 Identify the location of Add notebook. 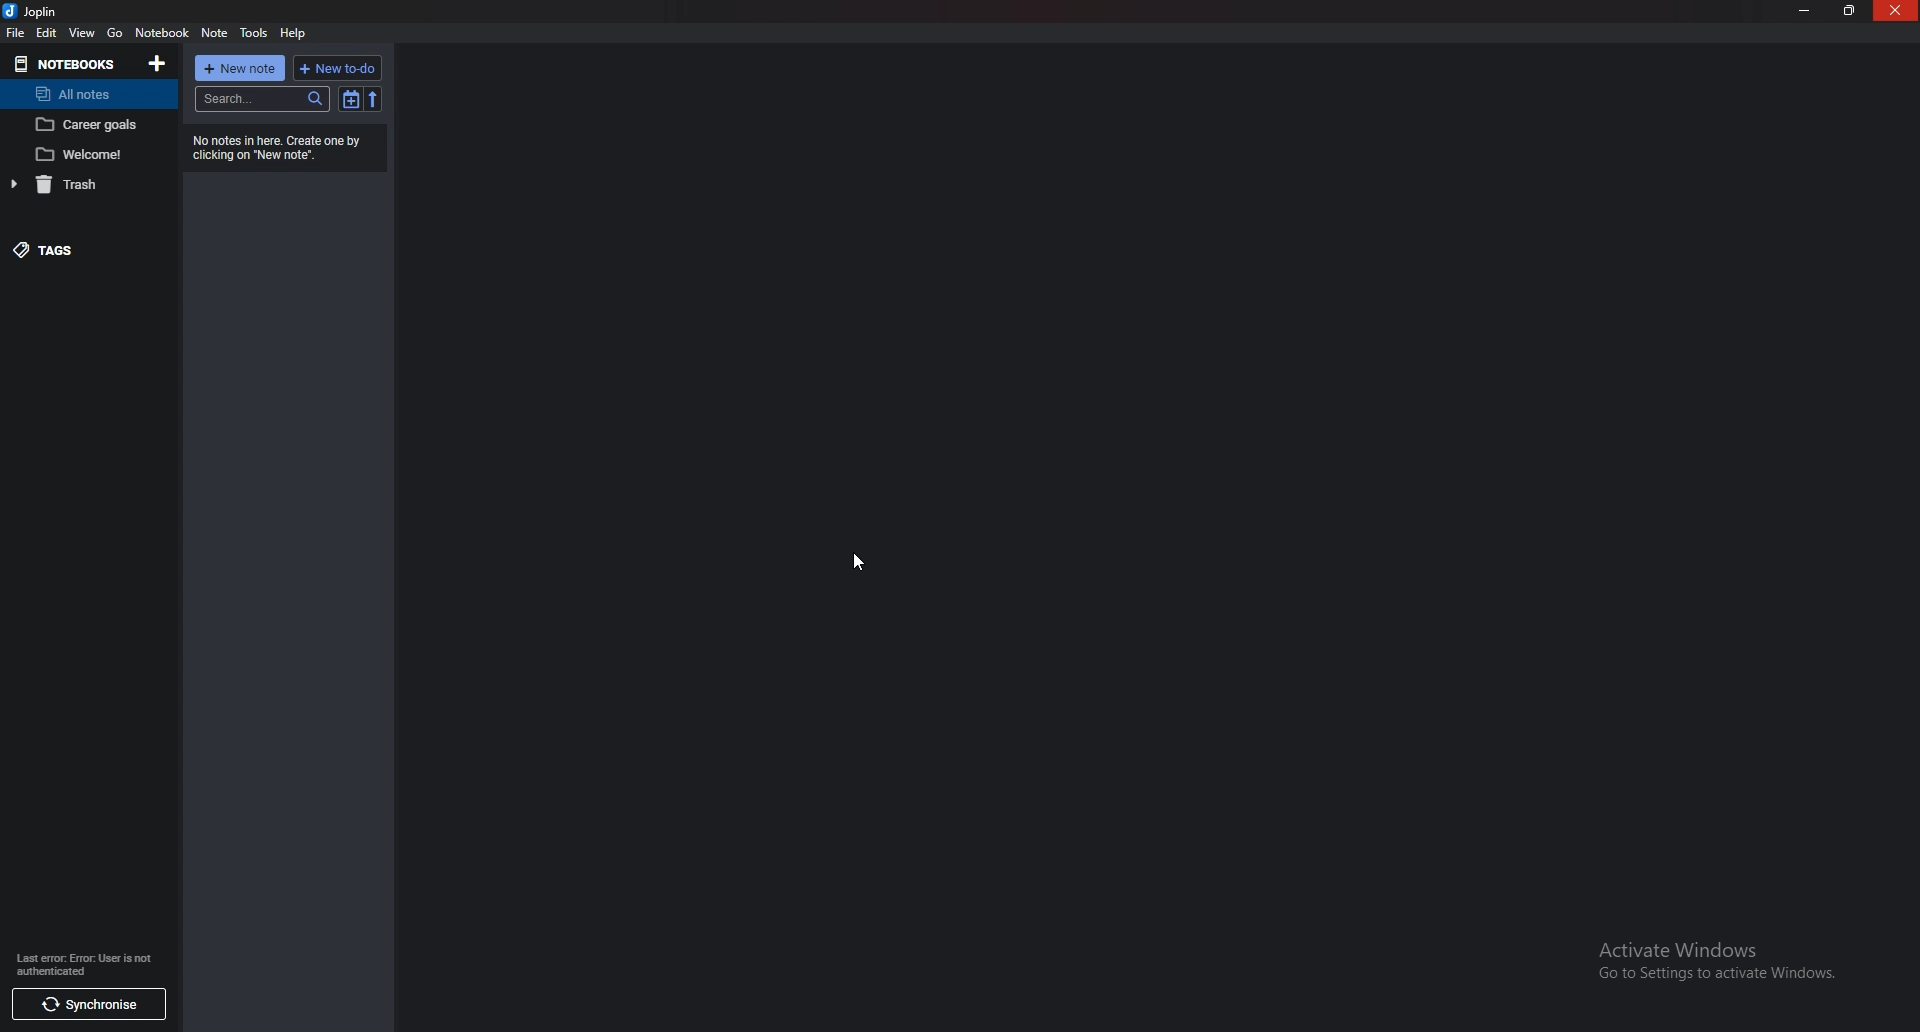
(155, 63).